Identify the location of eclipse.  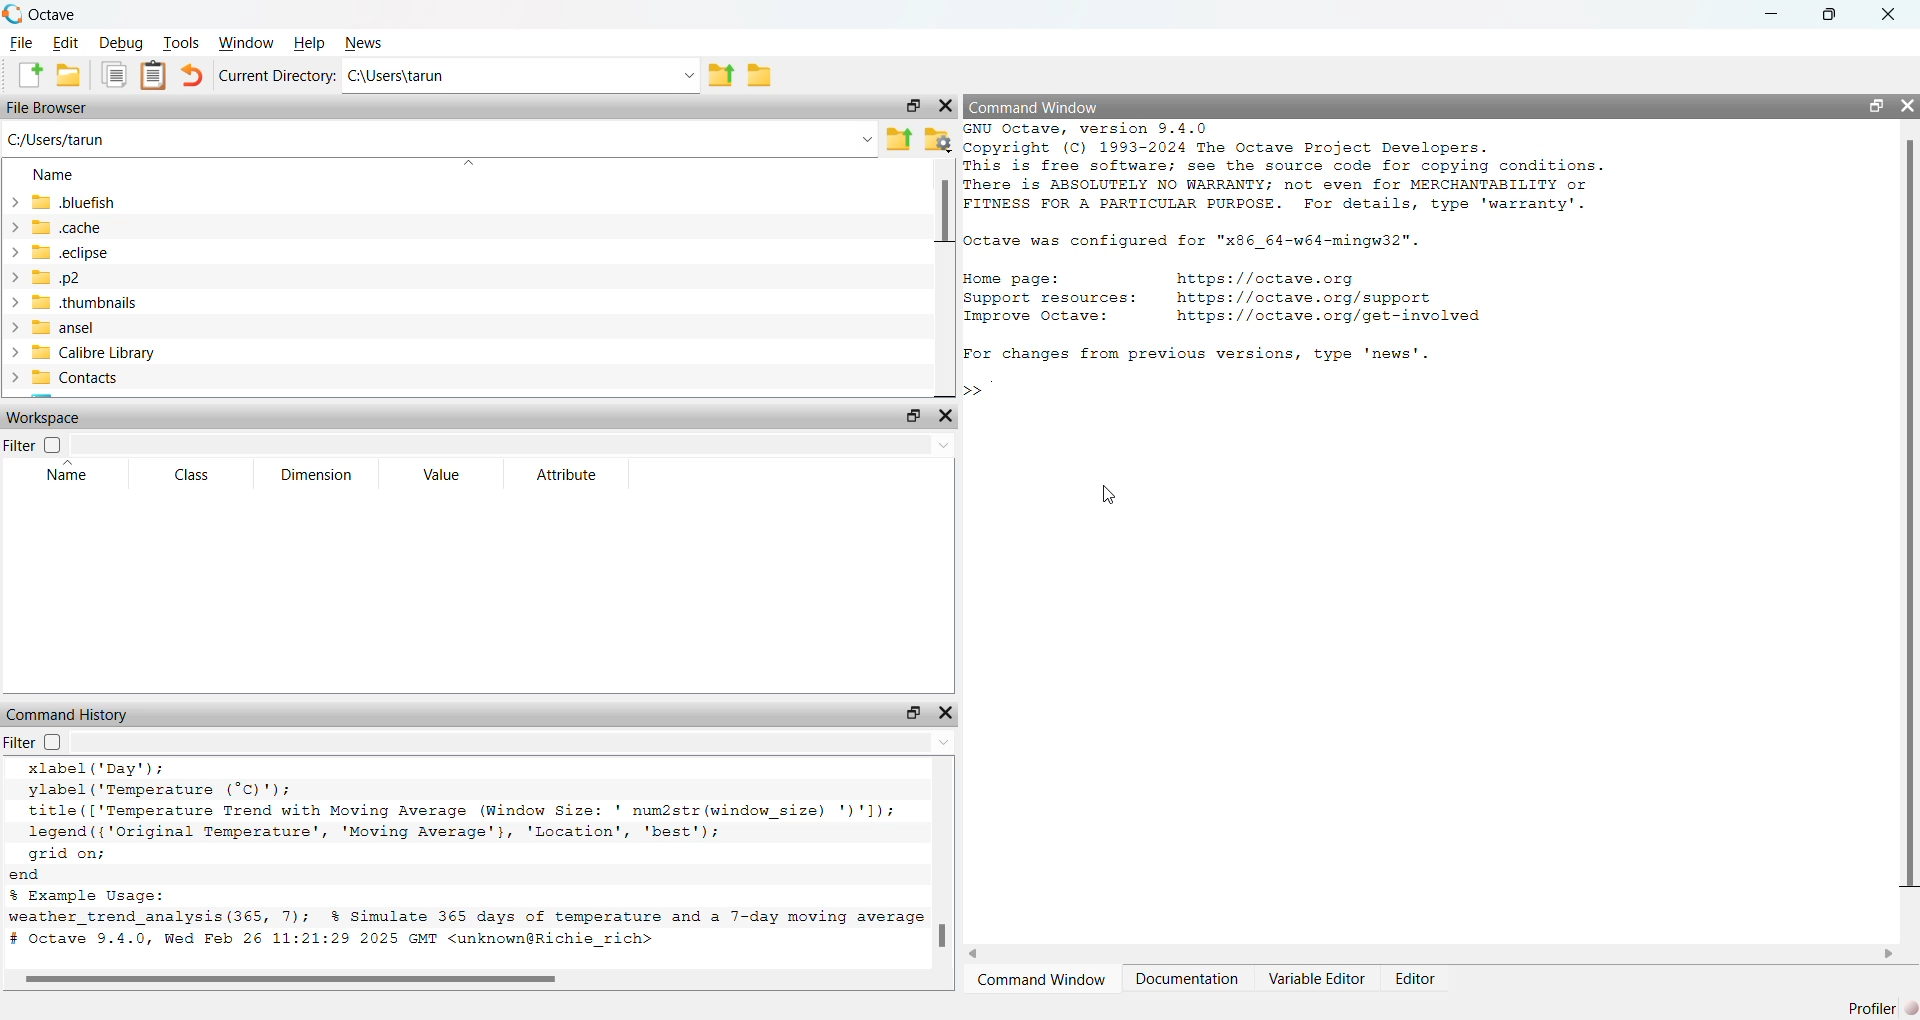
(63, 254).